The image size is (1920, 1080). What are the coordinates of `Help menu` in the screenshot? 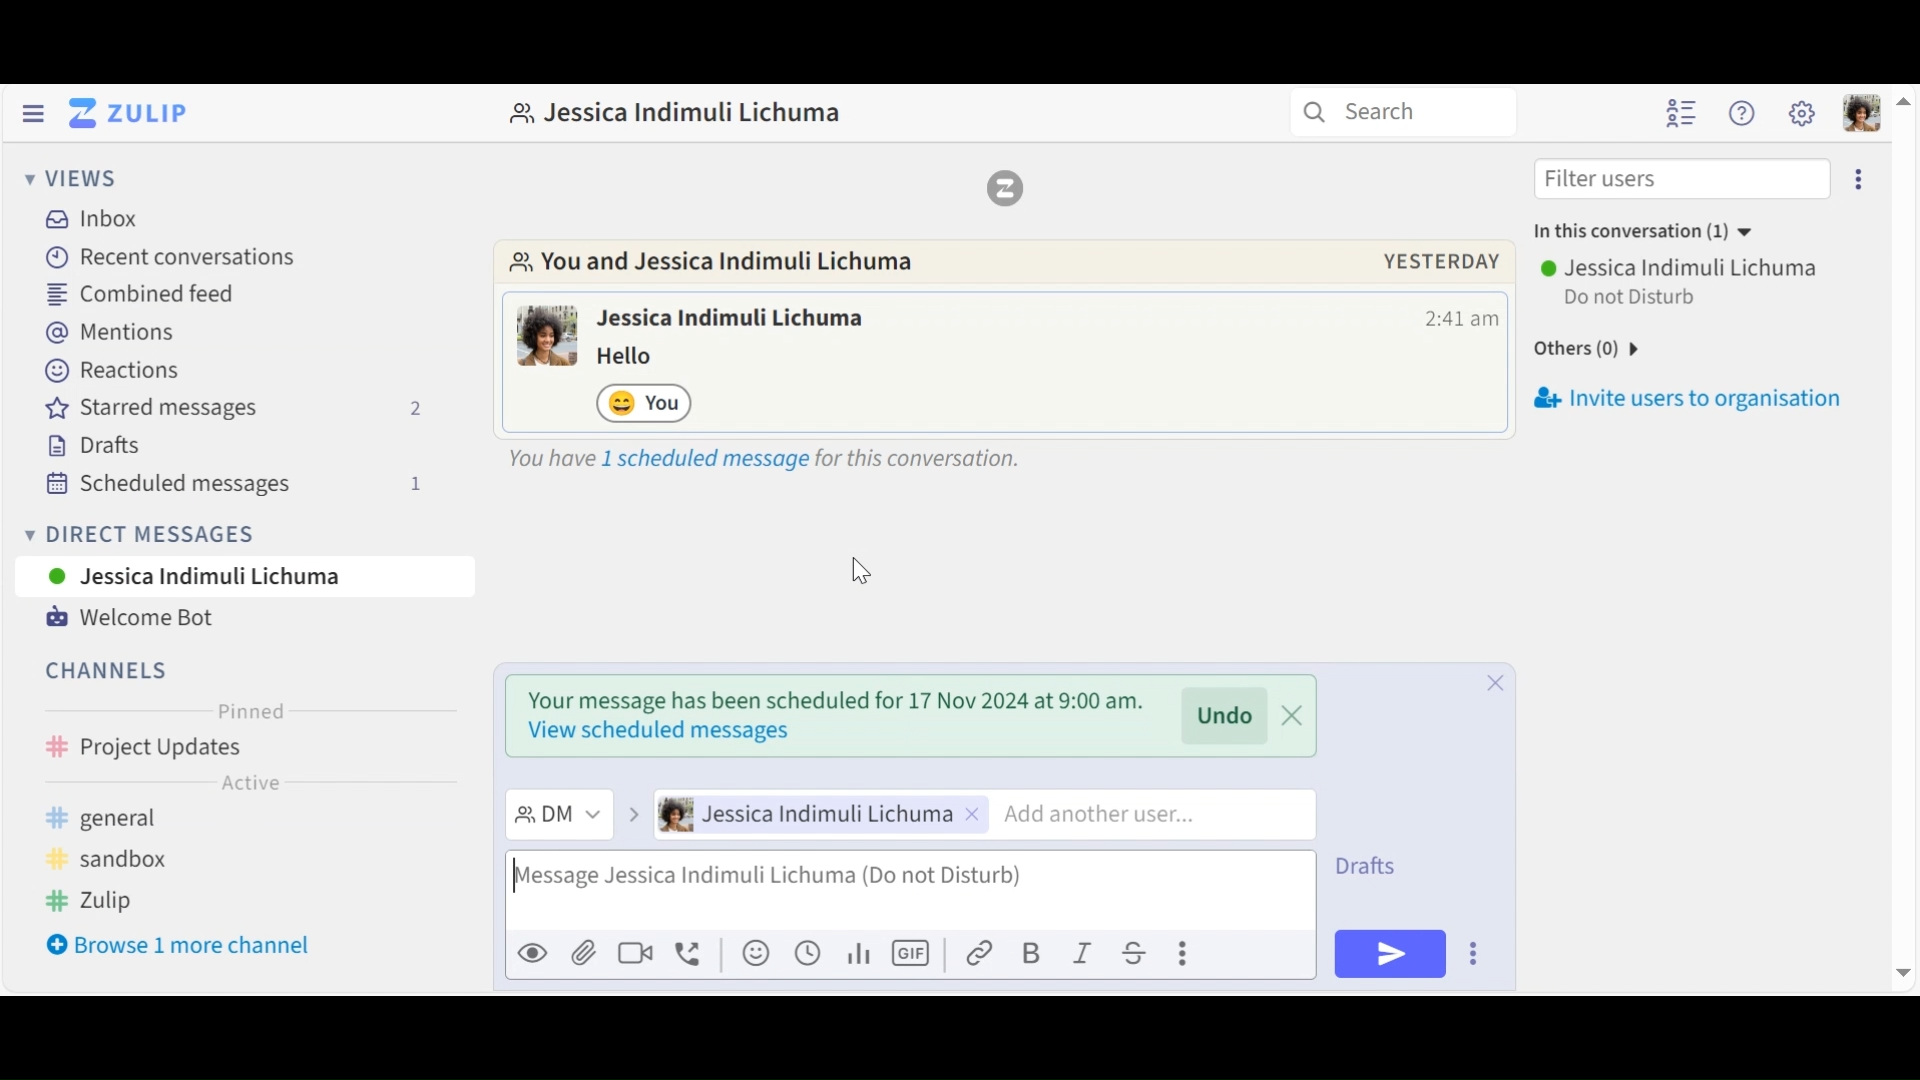 It's located at (1744, 114).